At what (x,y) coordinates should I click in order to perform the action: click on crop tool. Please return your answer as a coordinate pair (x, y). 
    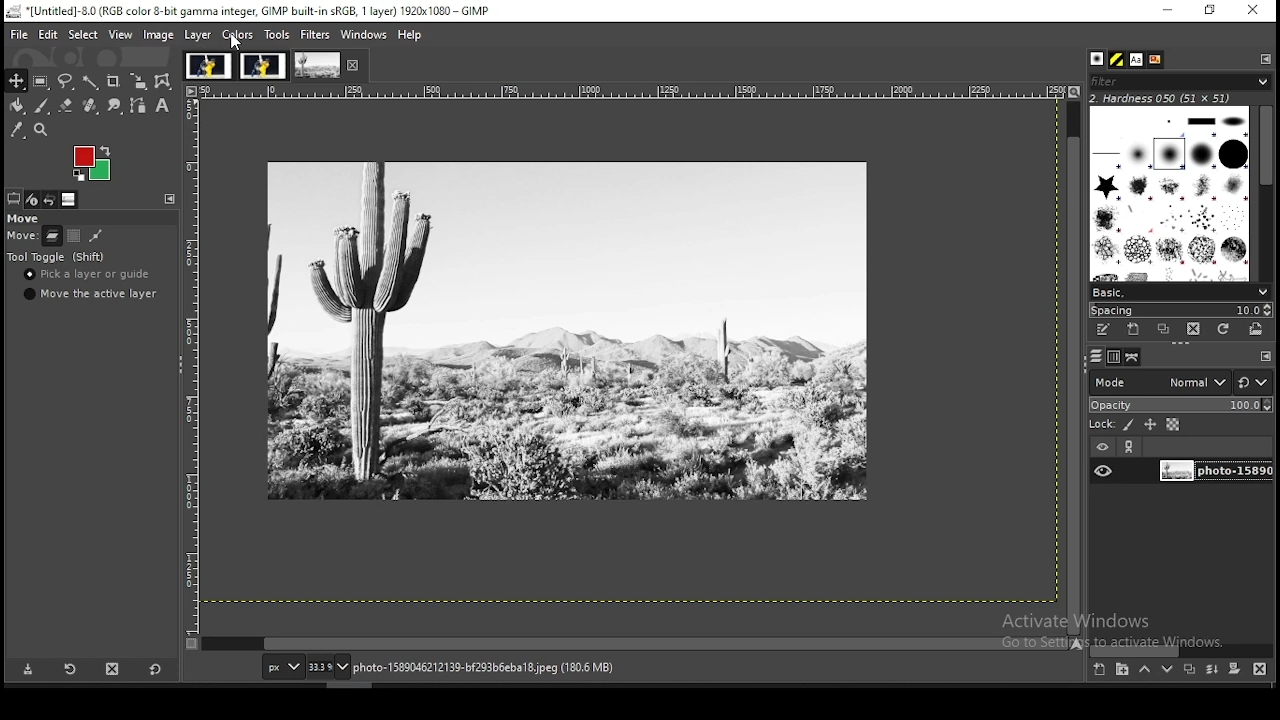
    Looking at the image, I should click on (114, 80).